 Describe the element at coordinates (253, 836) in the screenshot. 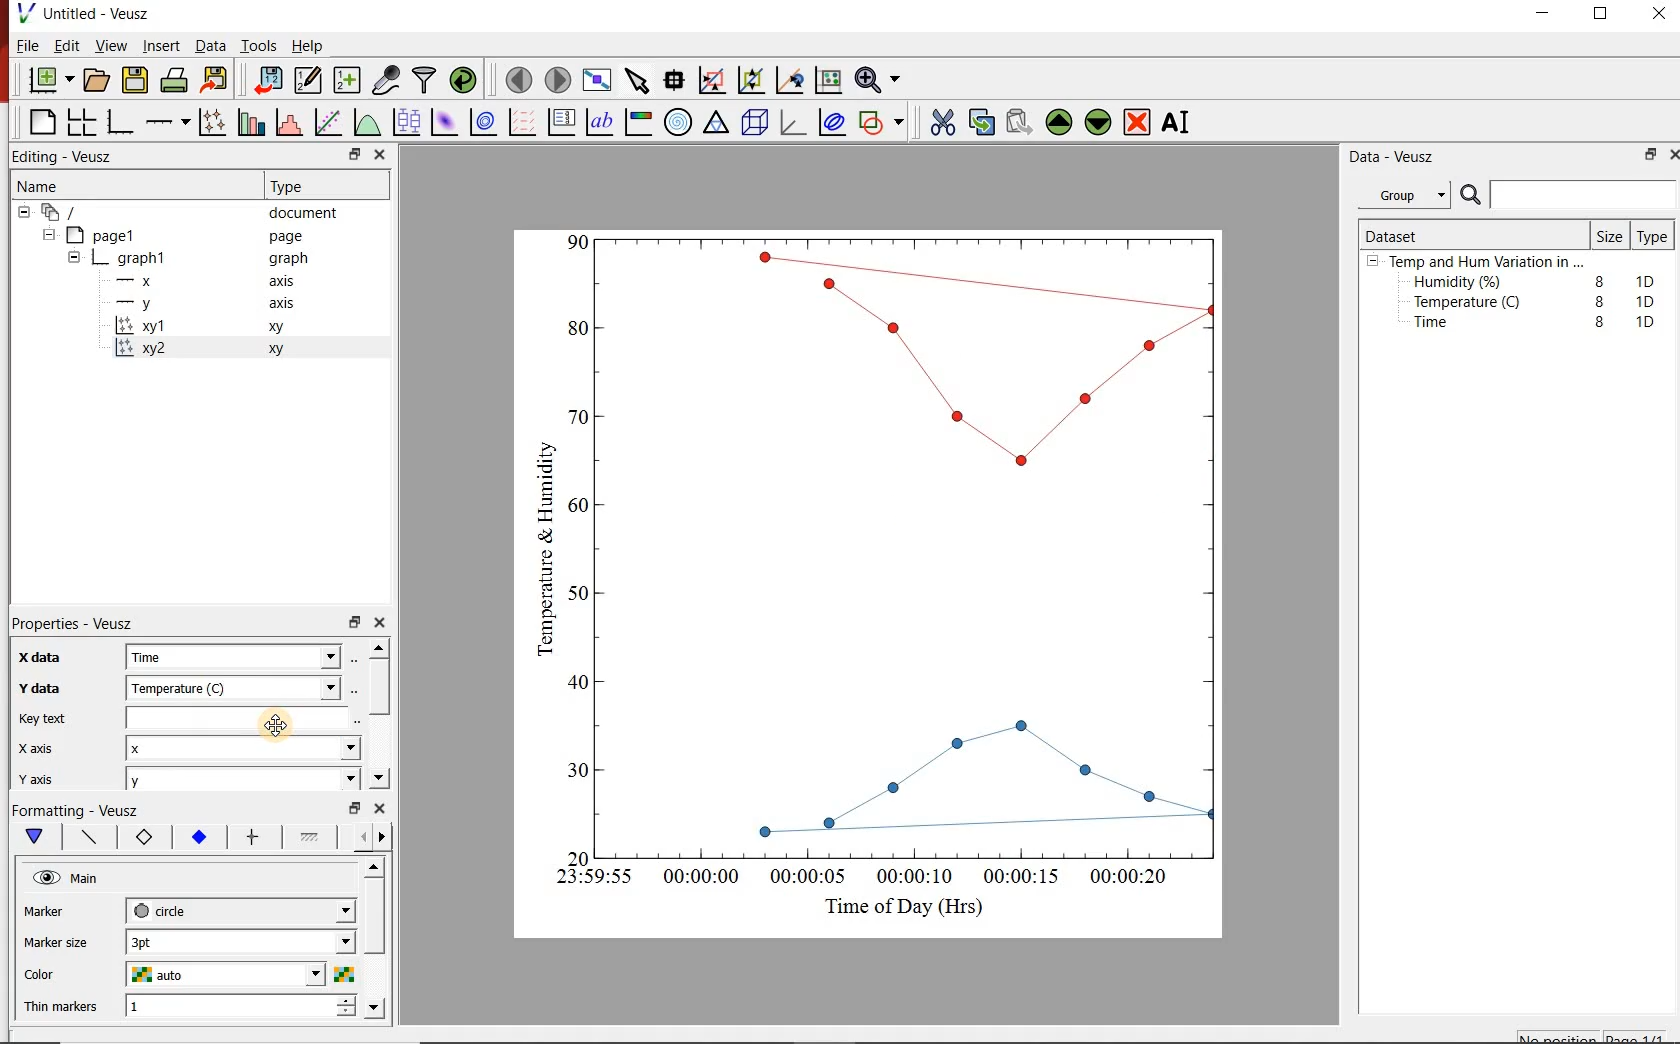

I see `error bar line` at that location.